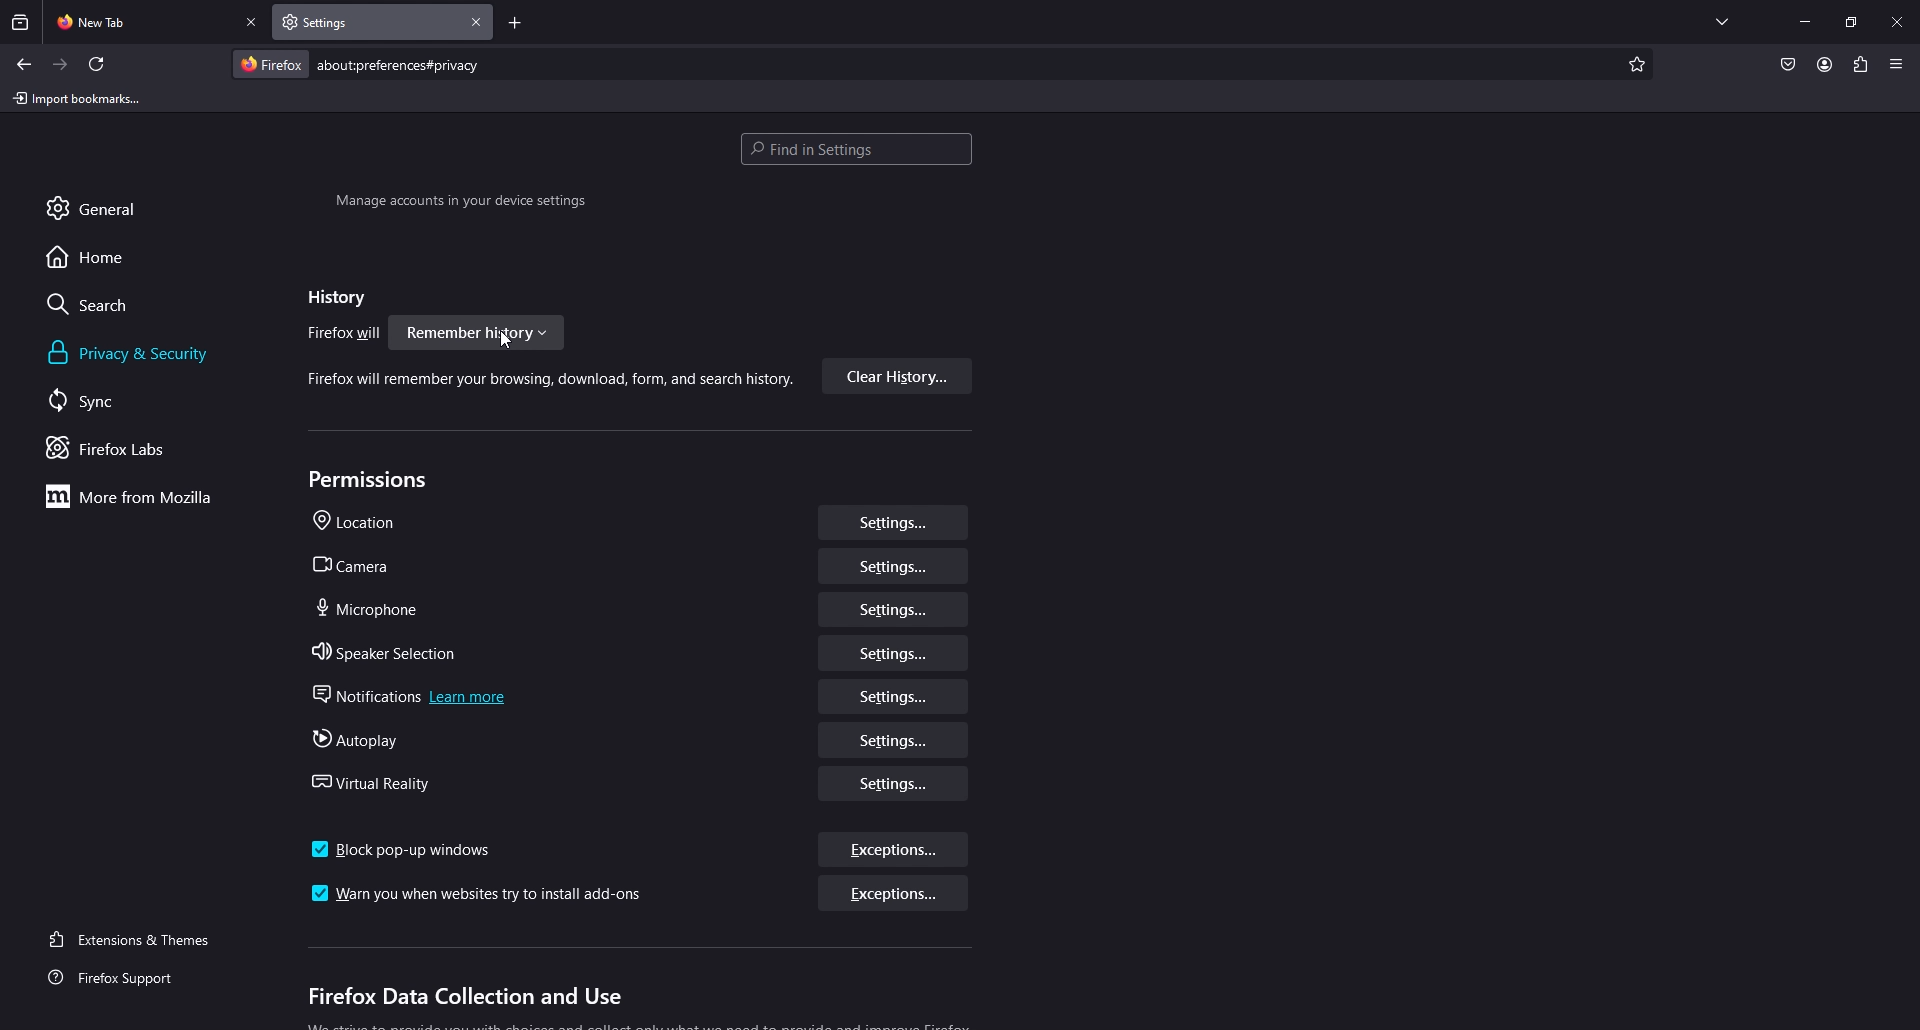  Describe the element at coordinates (1805, 20) in the screenshot. I see `minimize` at that location.